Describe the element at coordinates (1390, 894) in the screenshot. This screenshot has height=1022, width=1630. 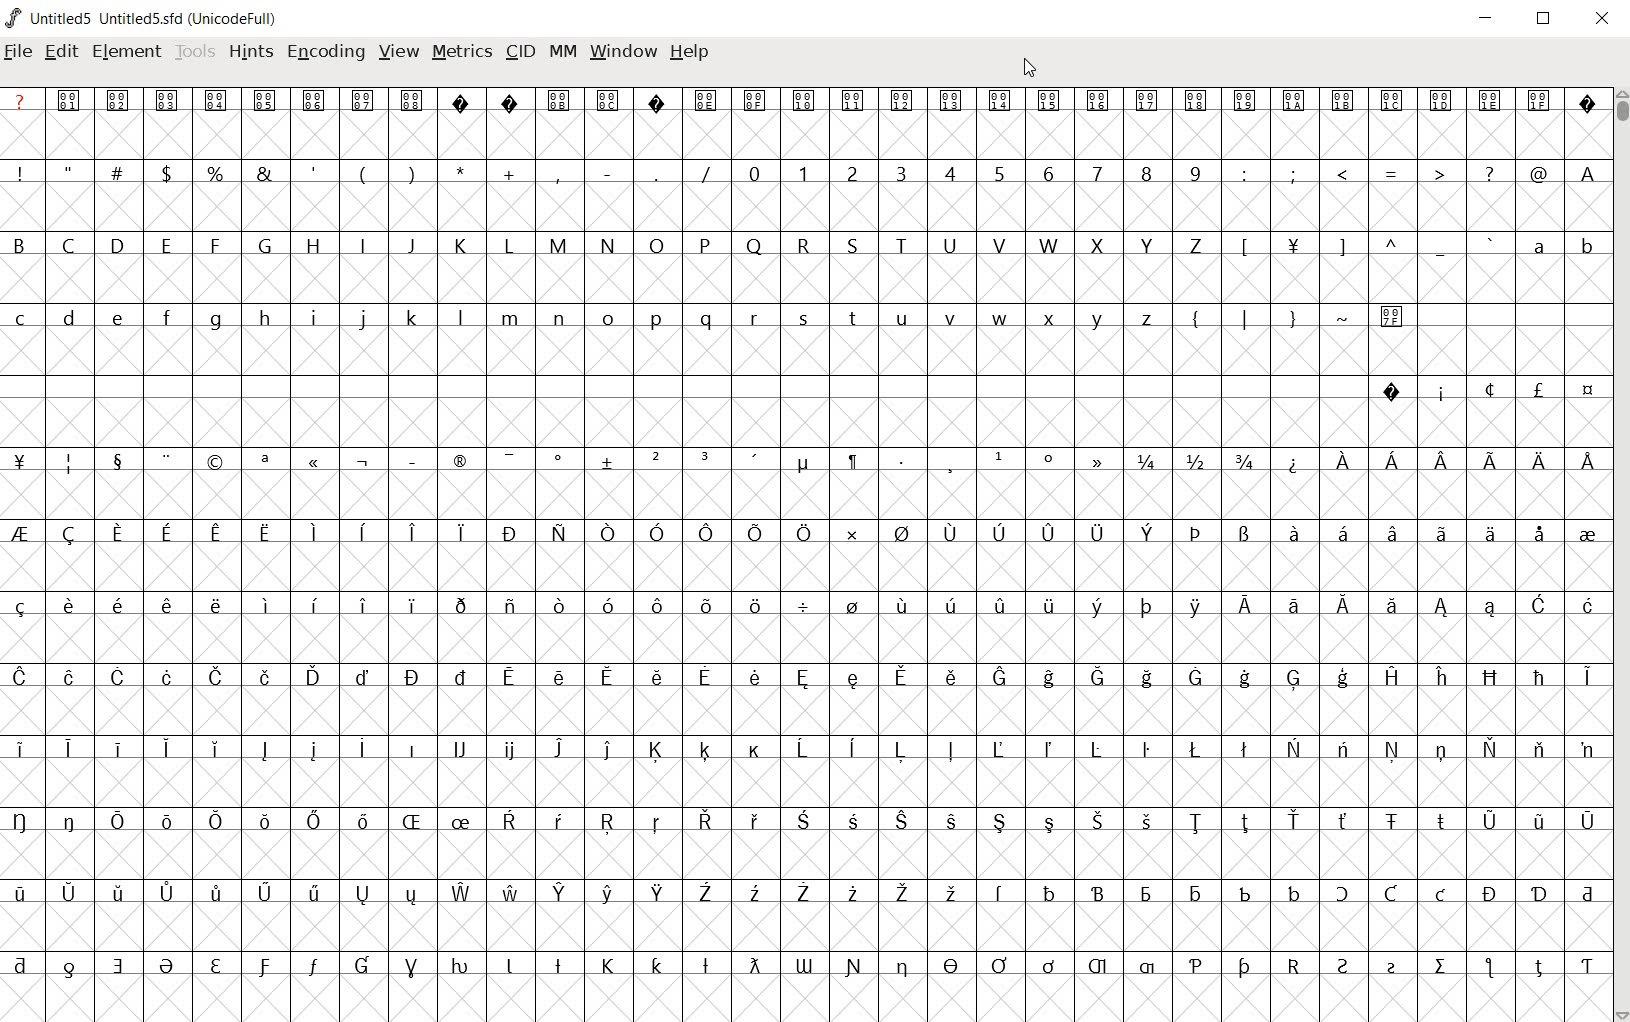
I see `Symbol` at that location.